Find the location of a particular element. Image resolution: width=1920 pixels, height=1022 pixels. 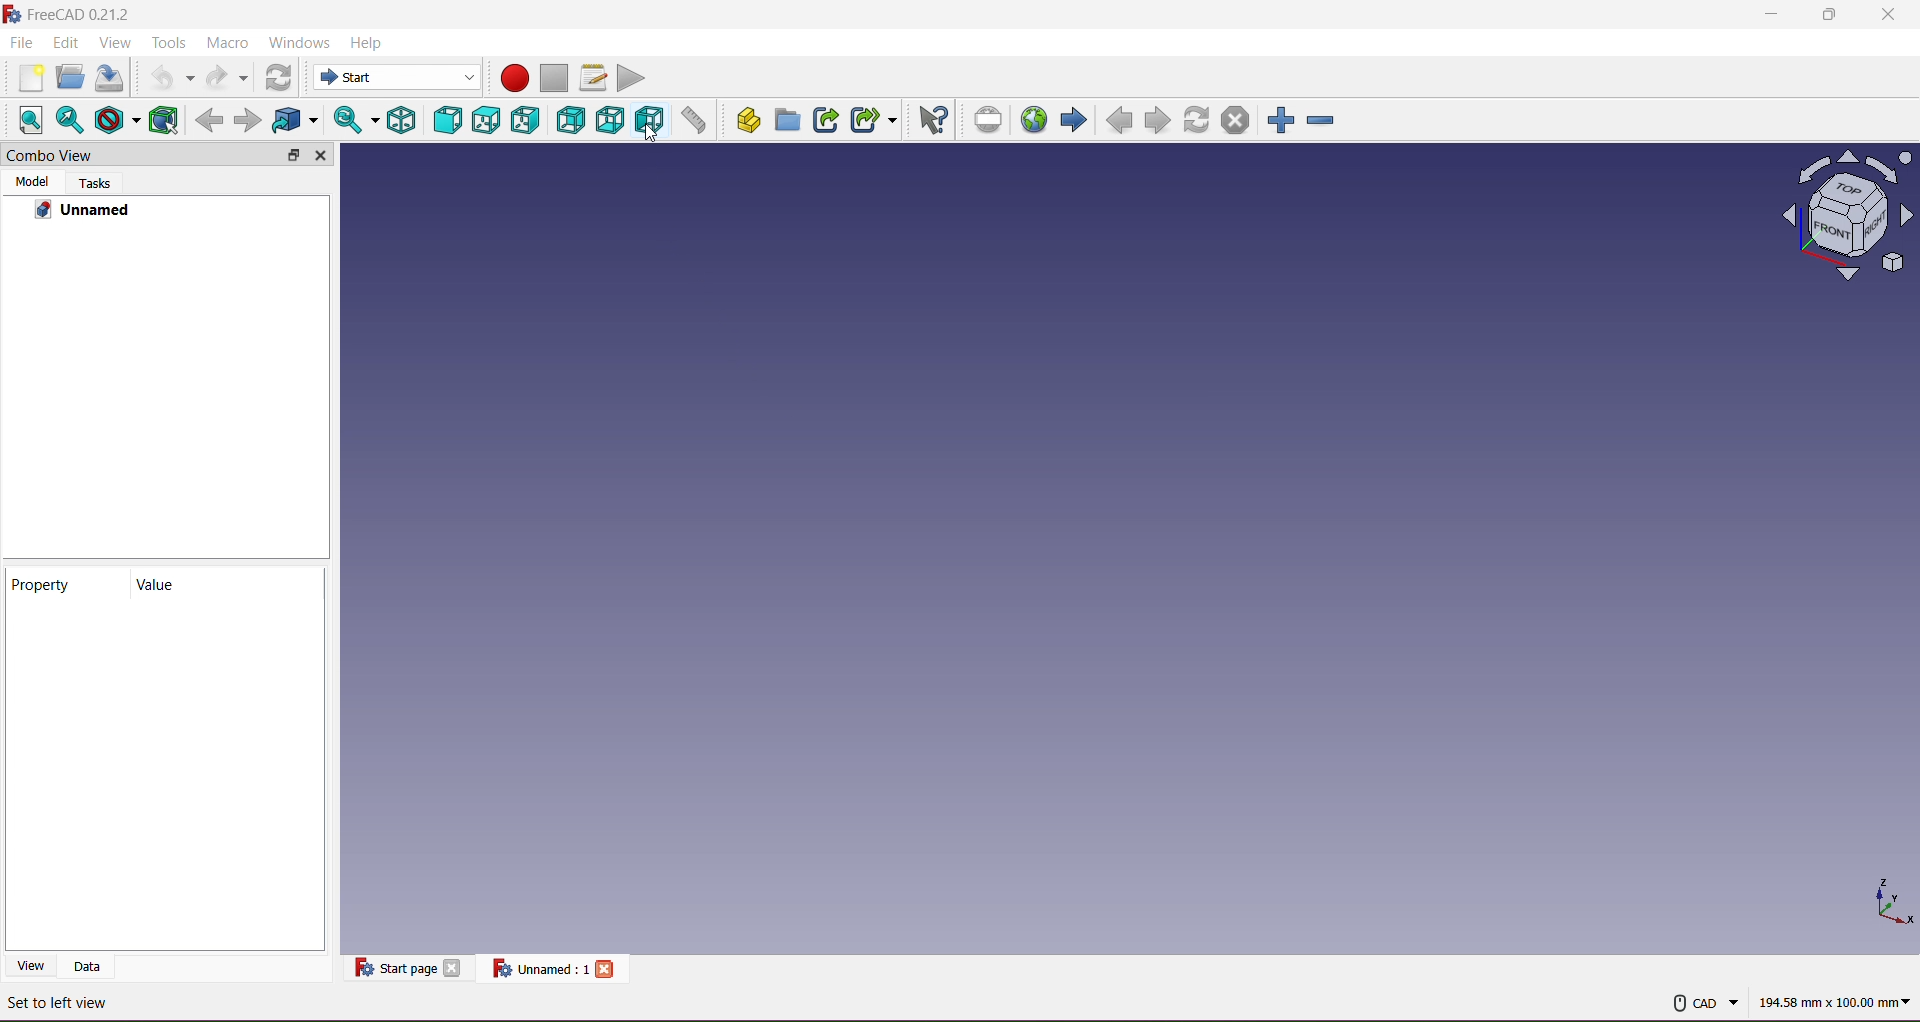

Wireframe is located at coordinates (163, 119).